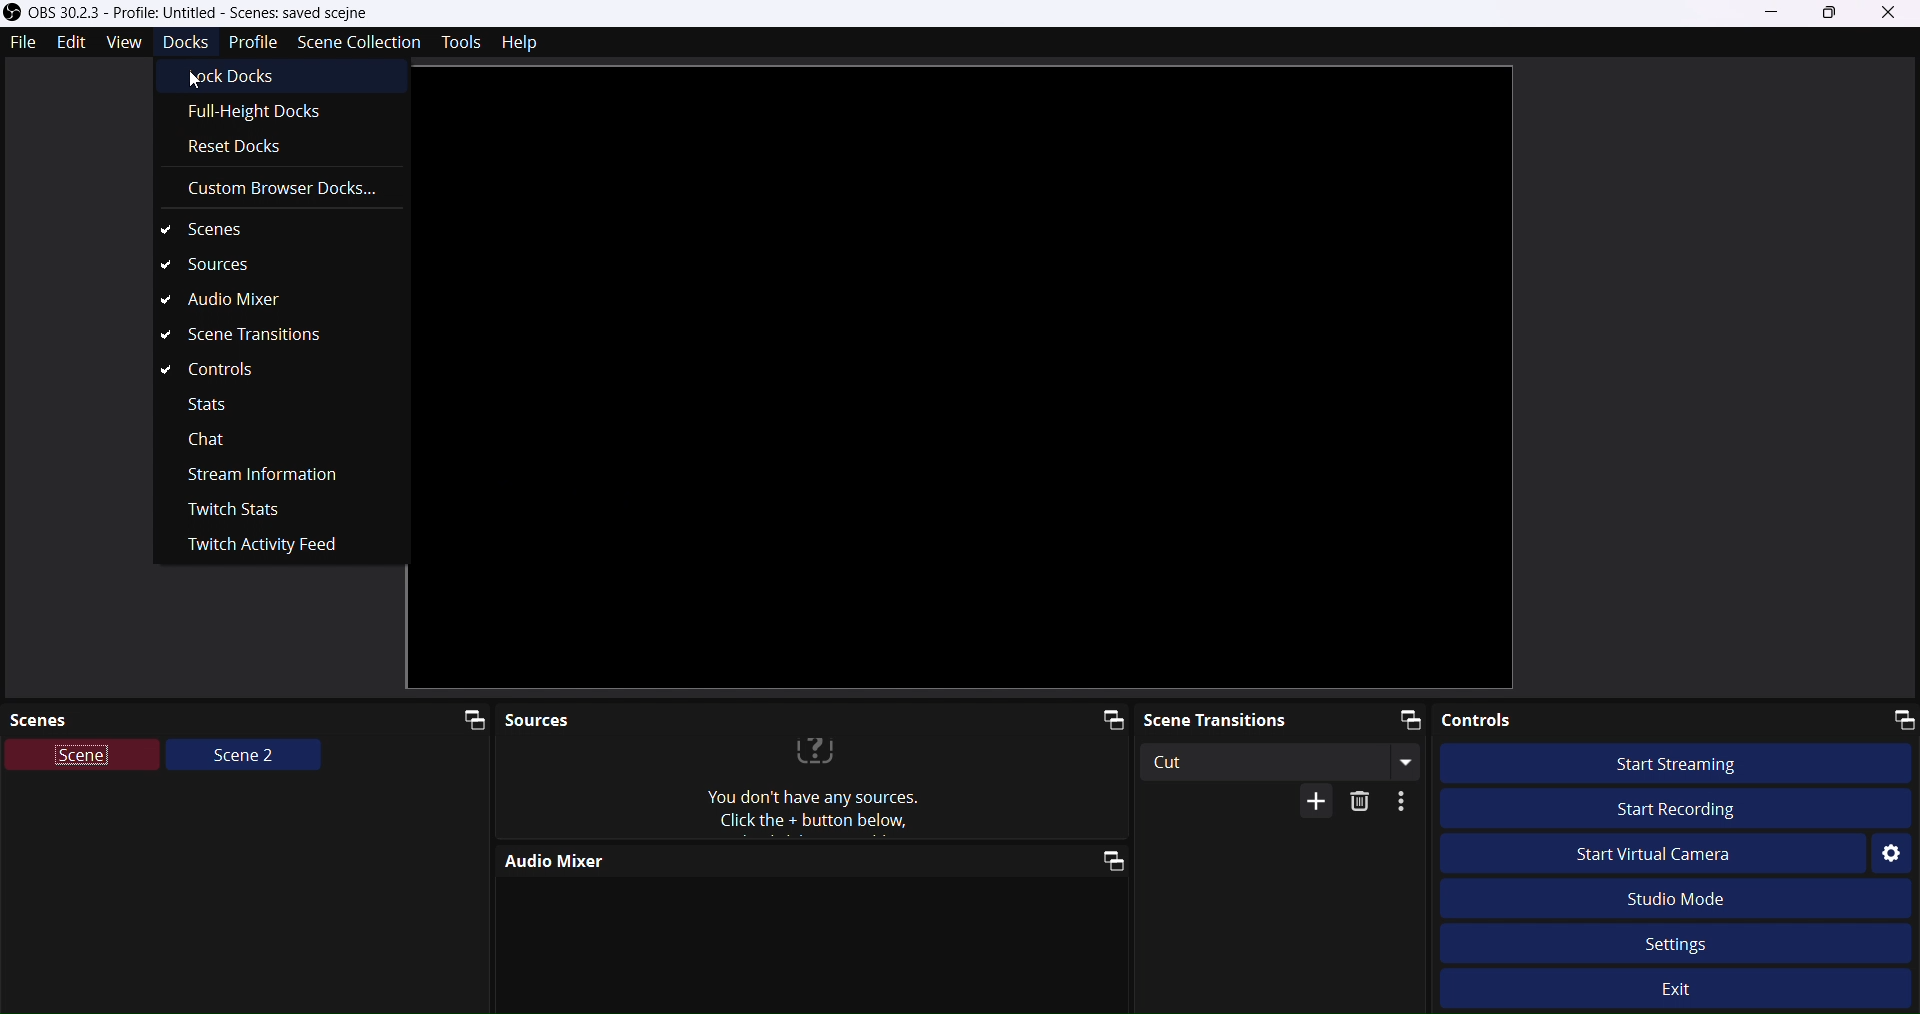 This screenshot has height=1014, width=1920. I want to click on dock panel, so click(1400, 718).